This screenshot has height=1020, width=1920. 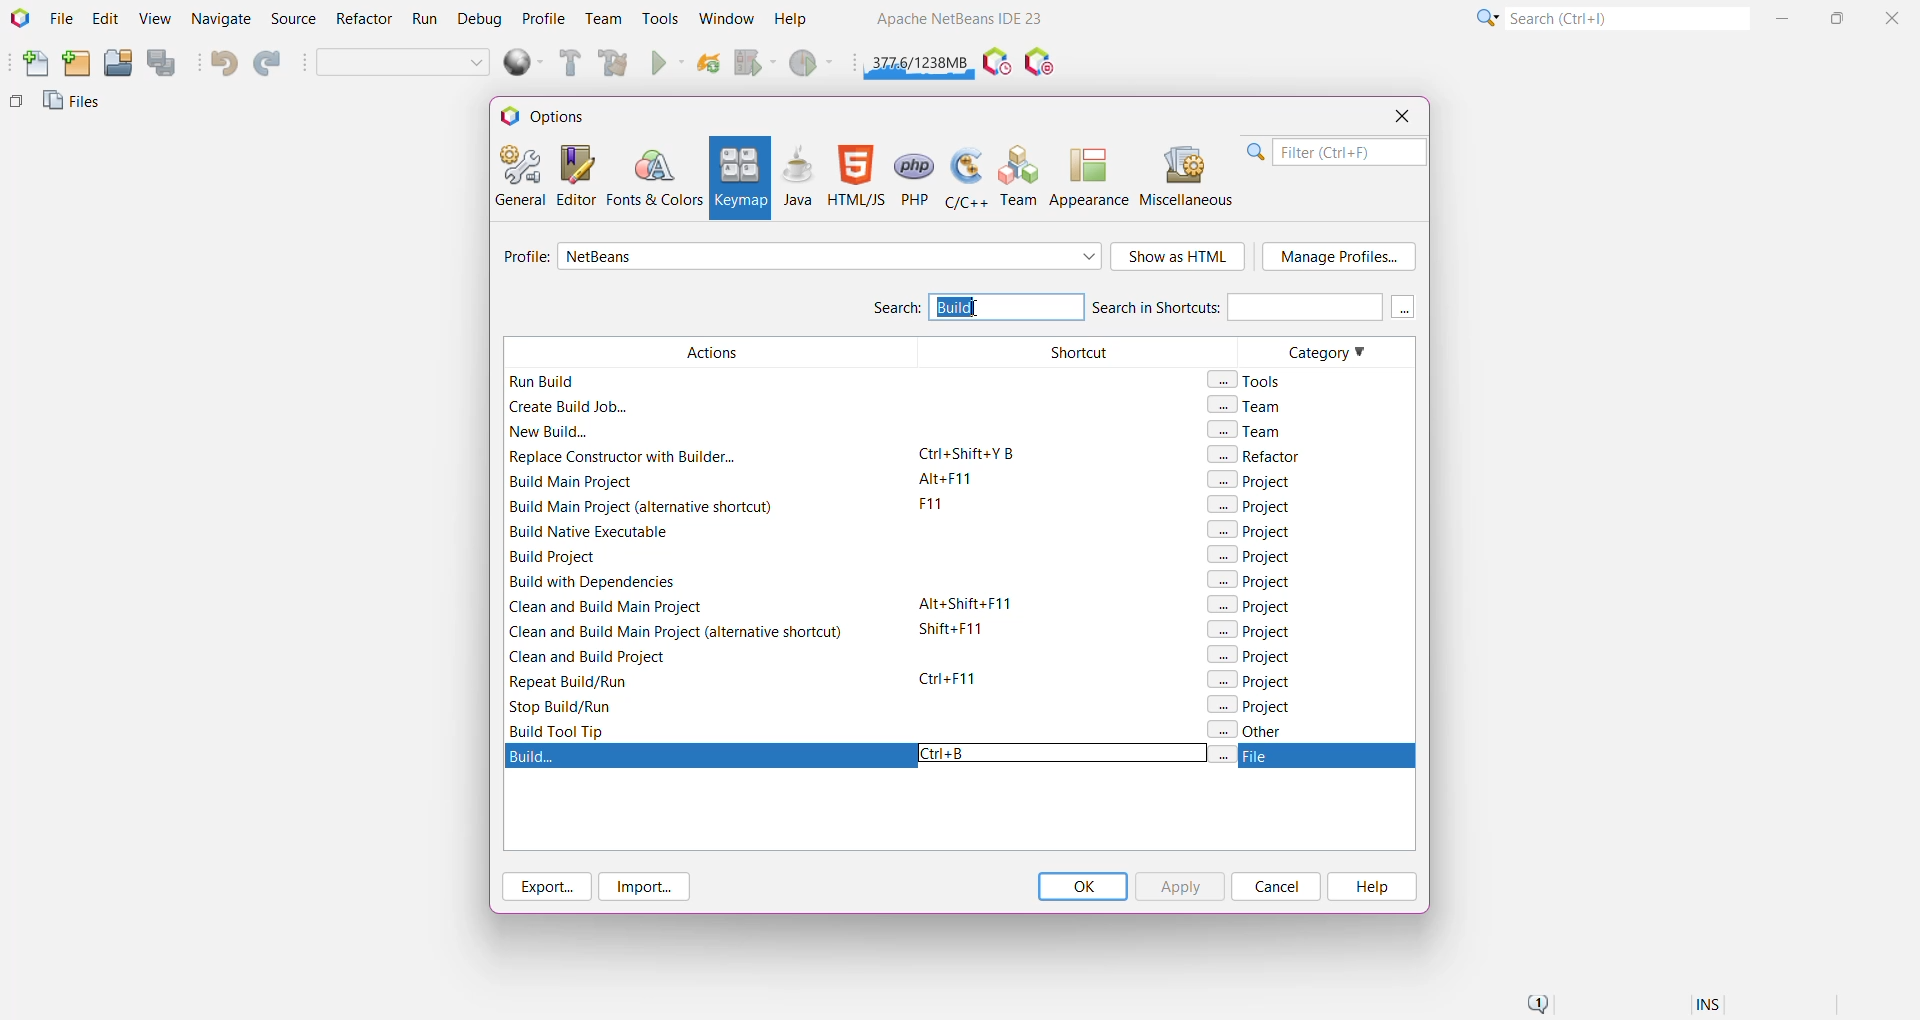 I want to click on Options, so click(x=552, y=115).